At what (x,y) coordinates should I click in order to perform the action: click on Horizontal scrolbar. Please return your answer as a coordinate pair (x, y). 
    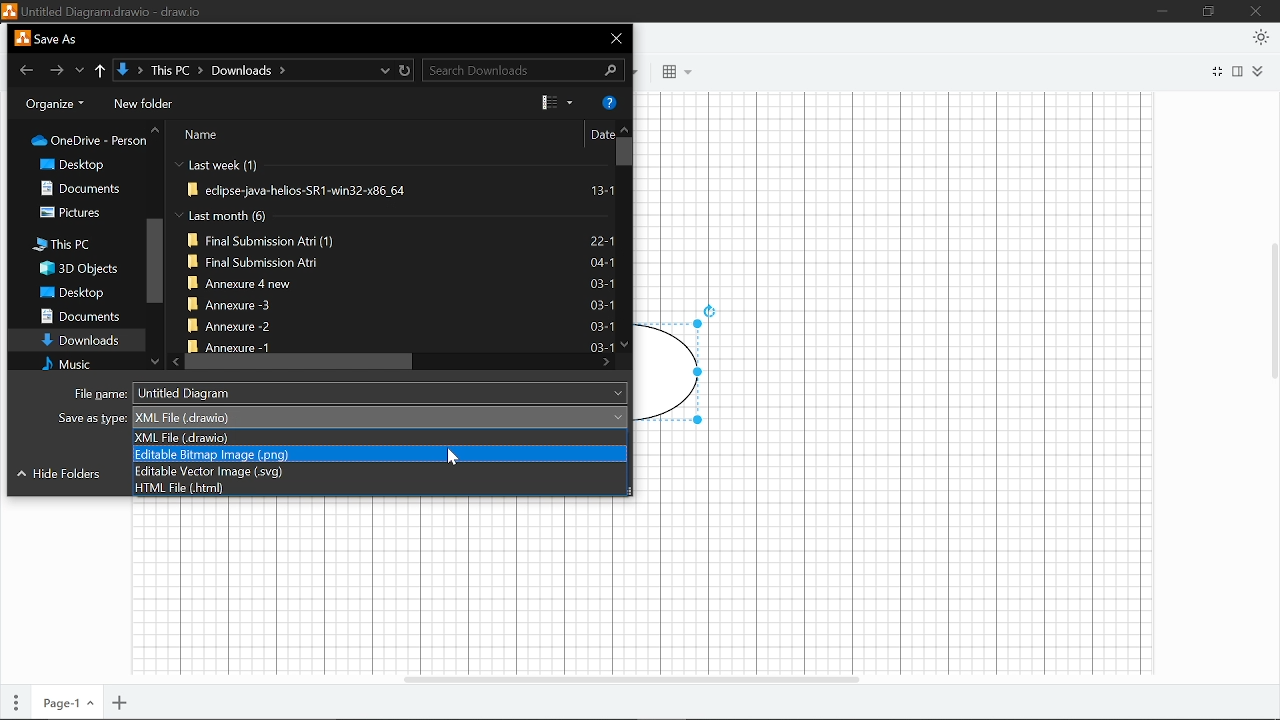
    Looking at the image, I should click on (630, 674).